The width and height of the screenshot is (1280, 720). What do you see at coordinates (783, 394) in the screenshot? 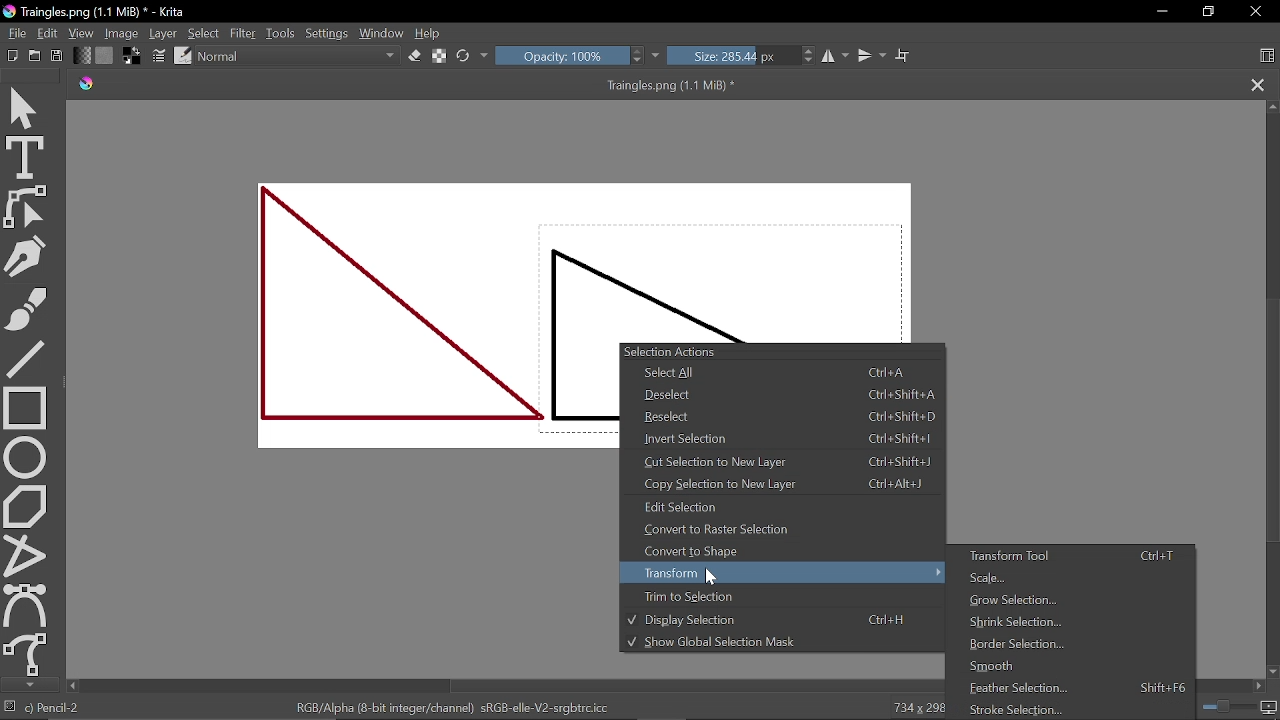
I see `Deselect` at bounding box center [783, 394].